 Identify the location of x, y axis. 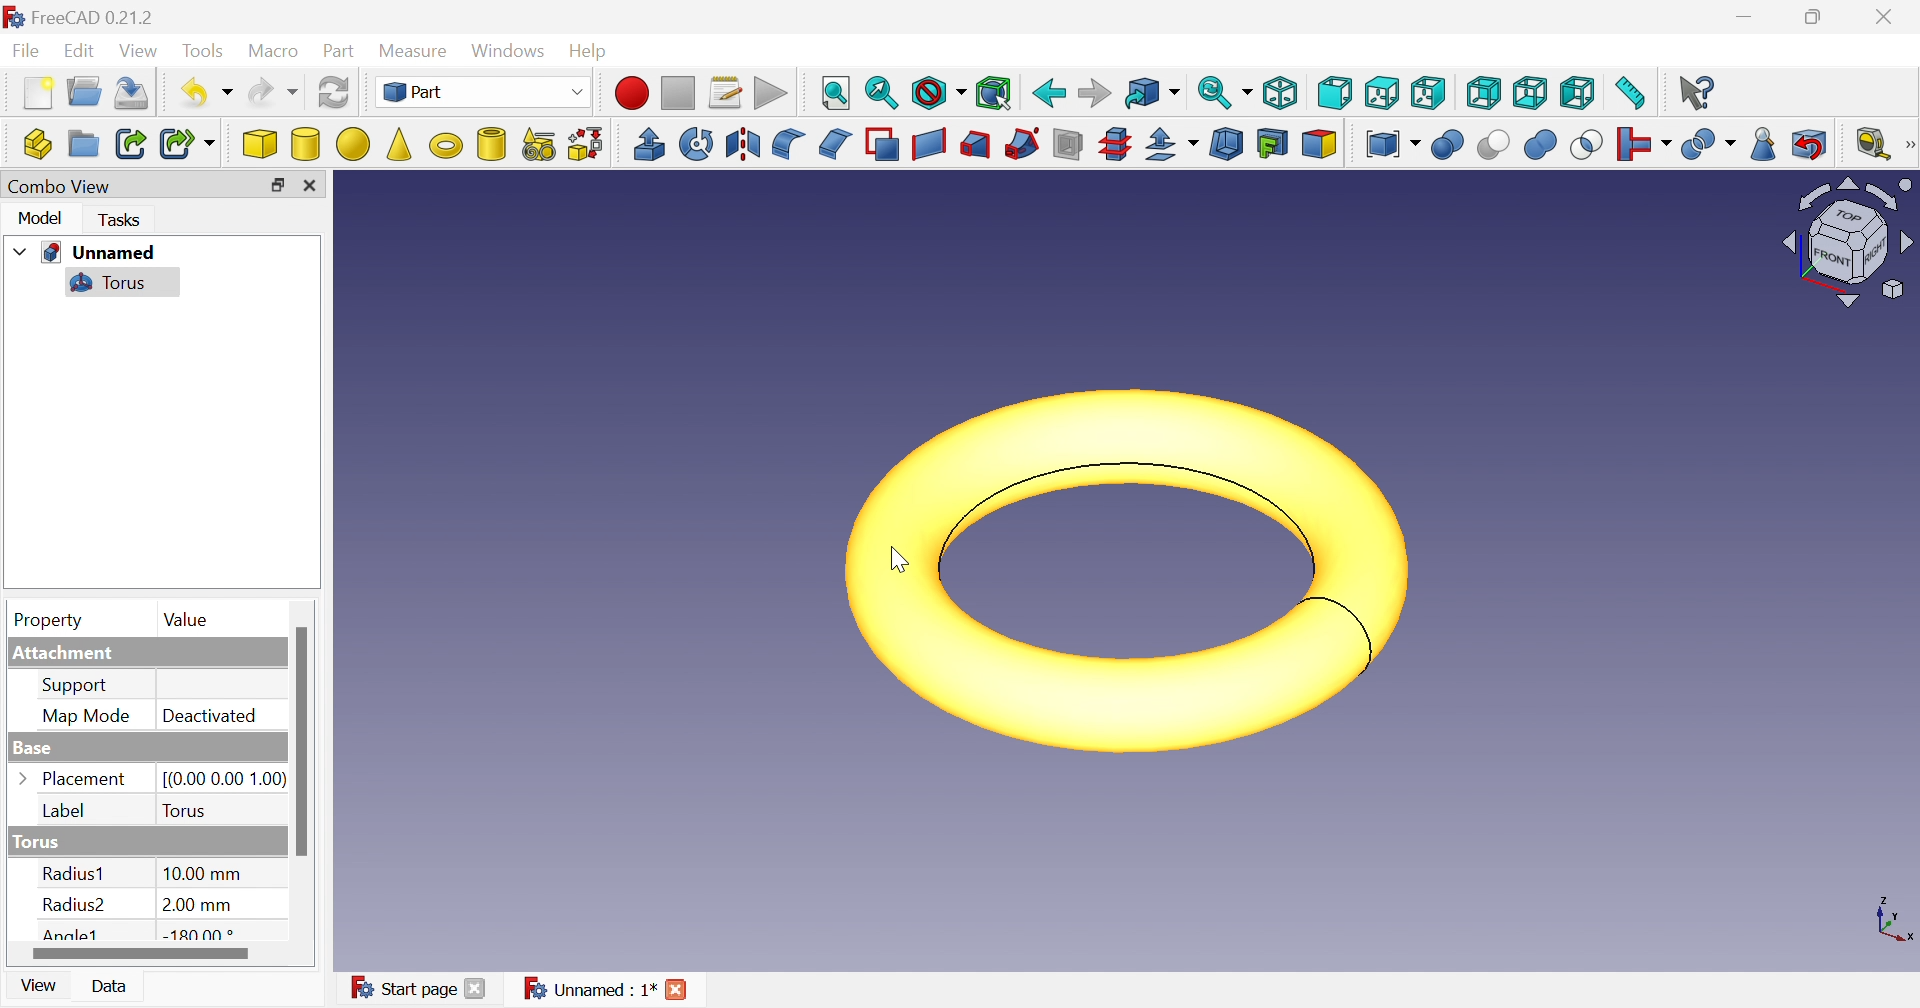
(1894, 923).